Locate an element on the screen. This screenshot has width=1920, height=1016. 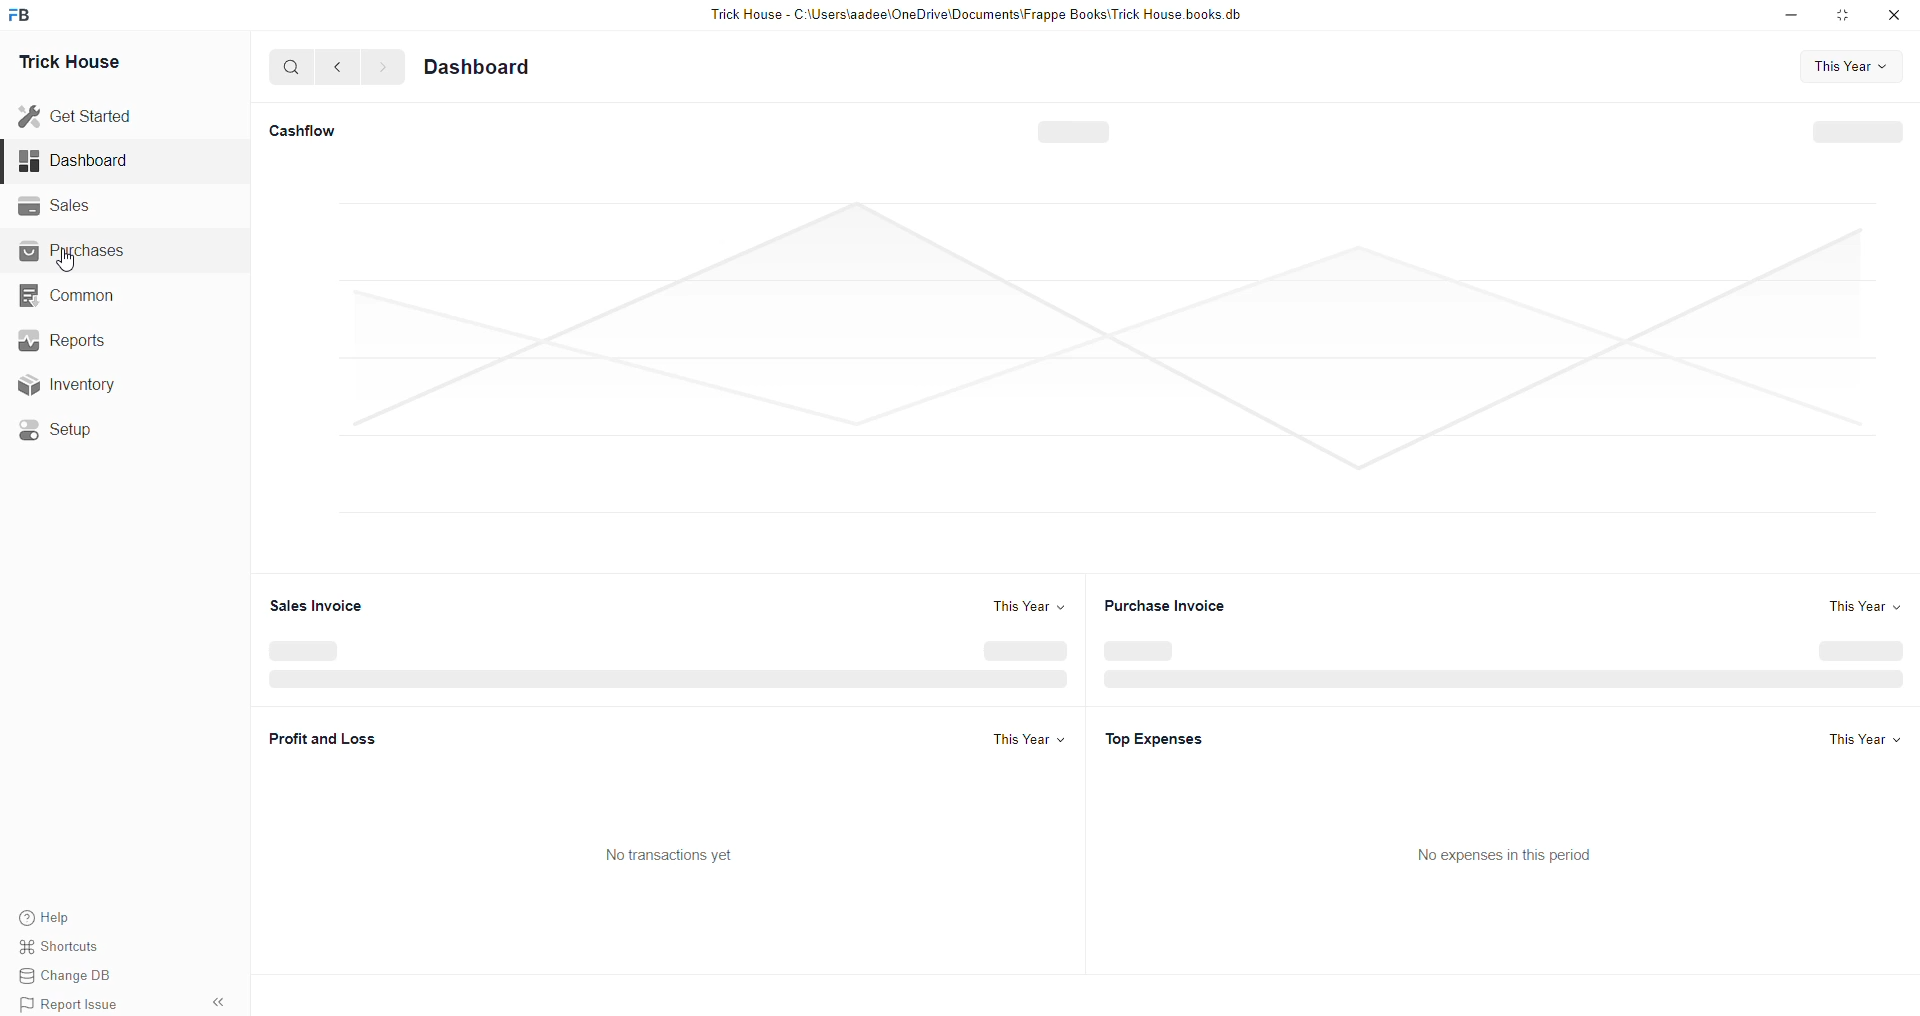
Top Expenses is located at coordinates (1150, 736).